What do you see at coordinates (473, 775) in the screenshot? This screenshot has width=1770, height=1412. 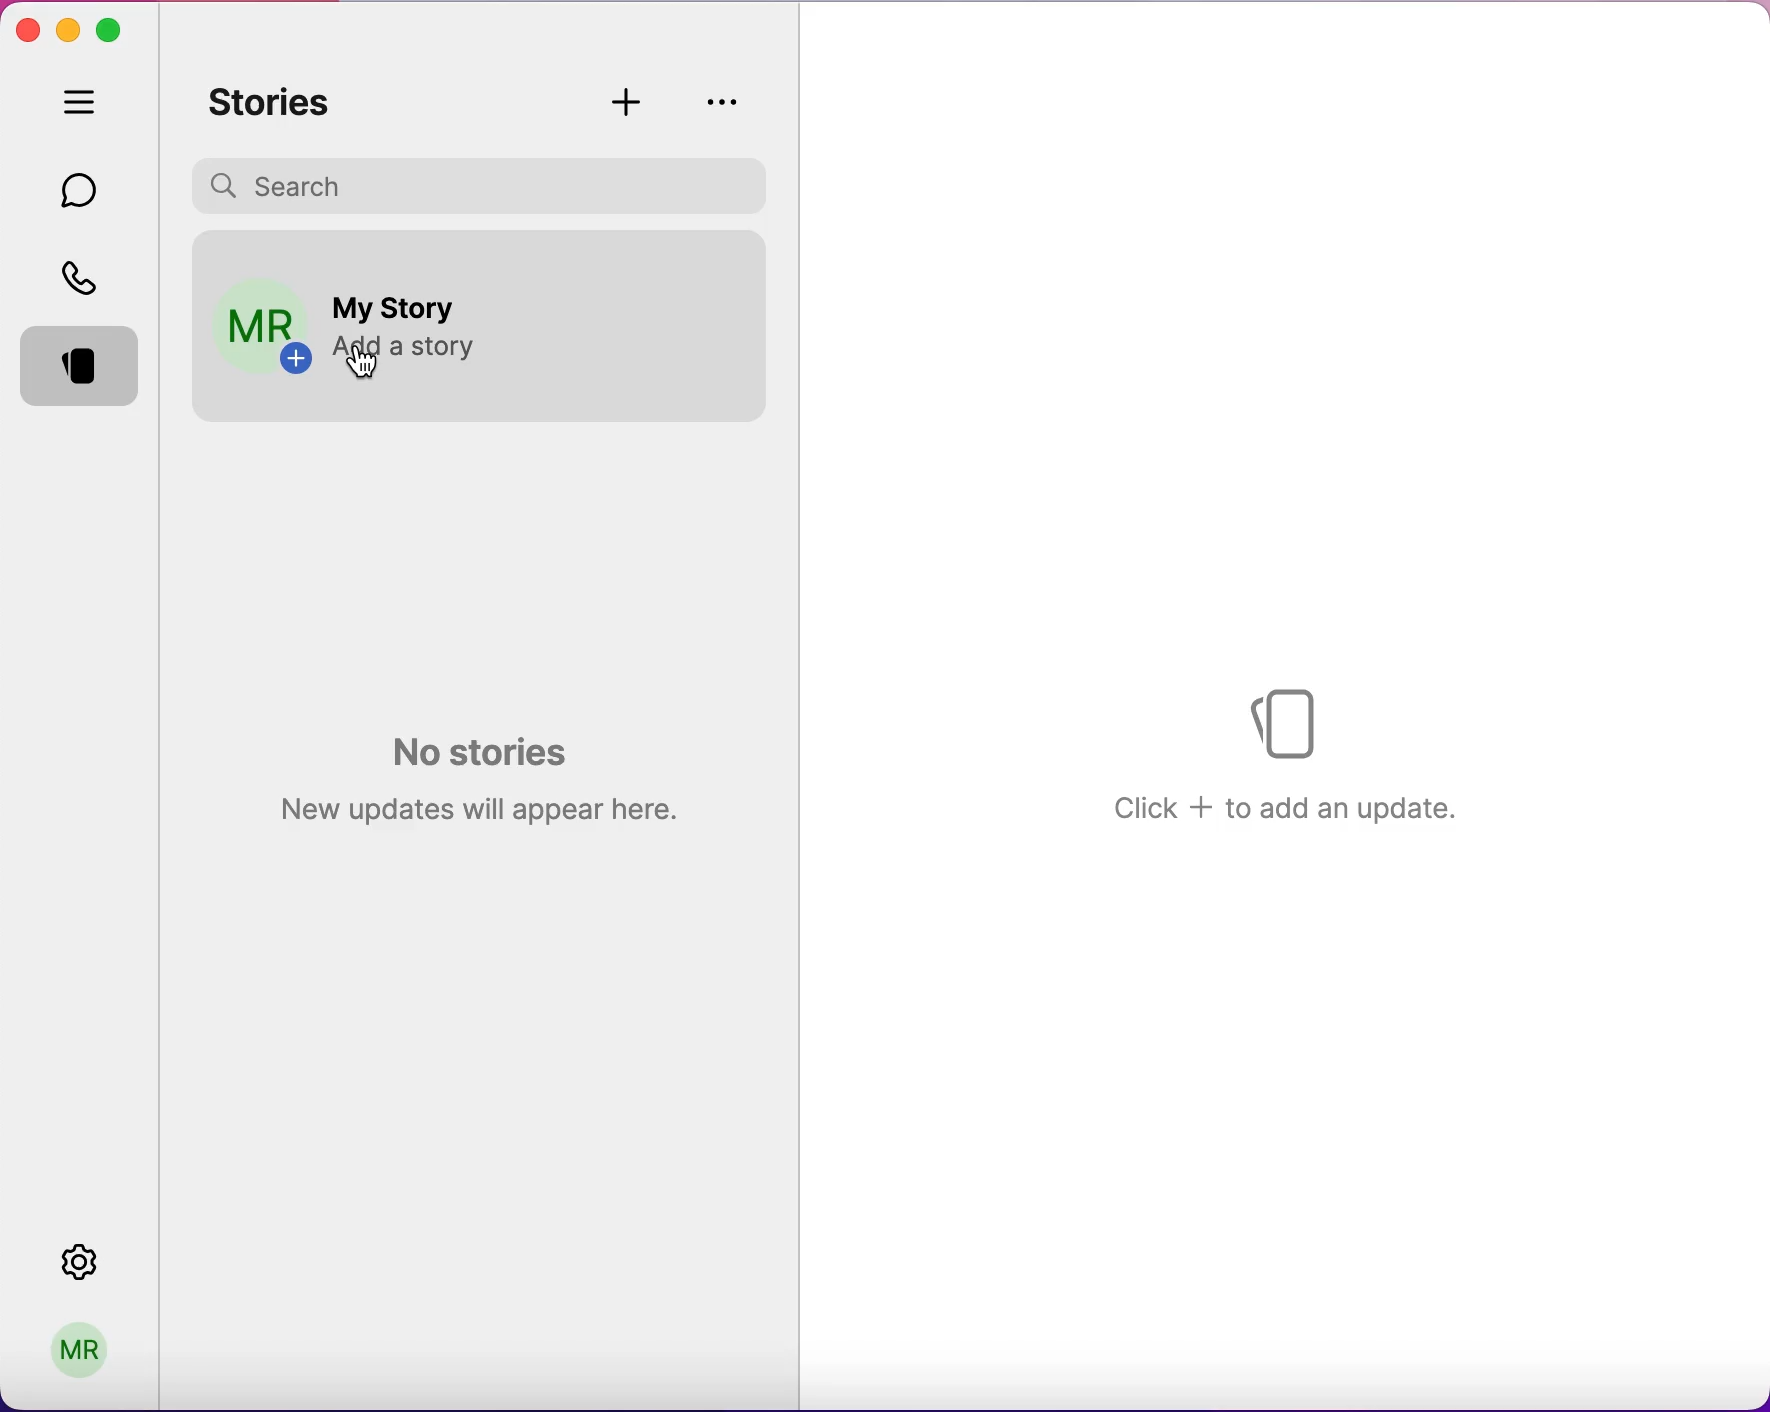 I see `no stories` at bounding box center [473, 775].